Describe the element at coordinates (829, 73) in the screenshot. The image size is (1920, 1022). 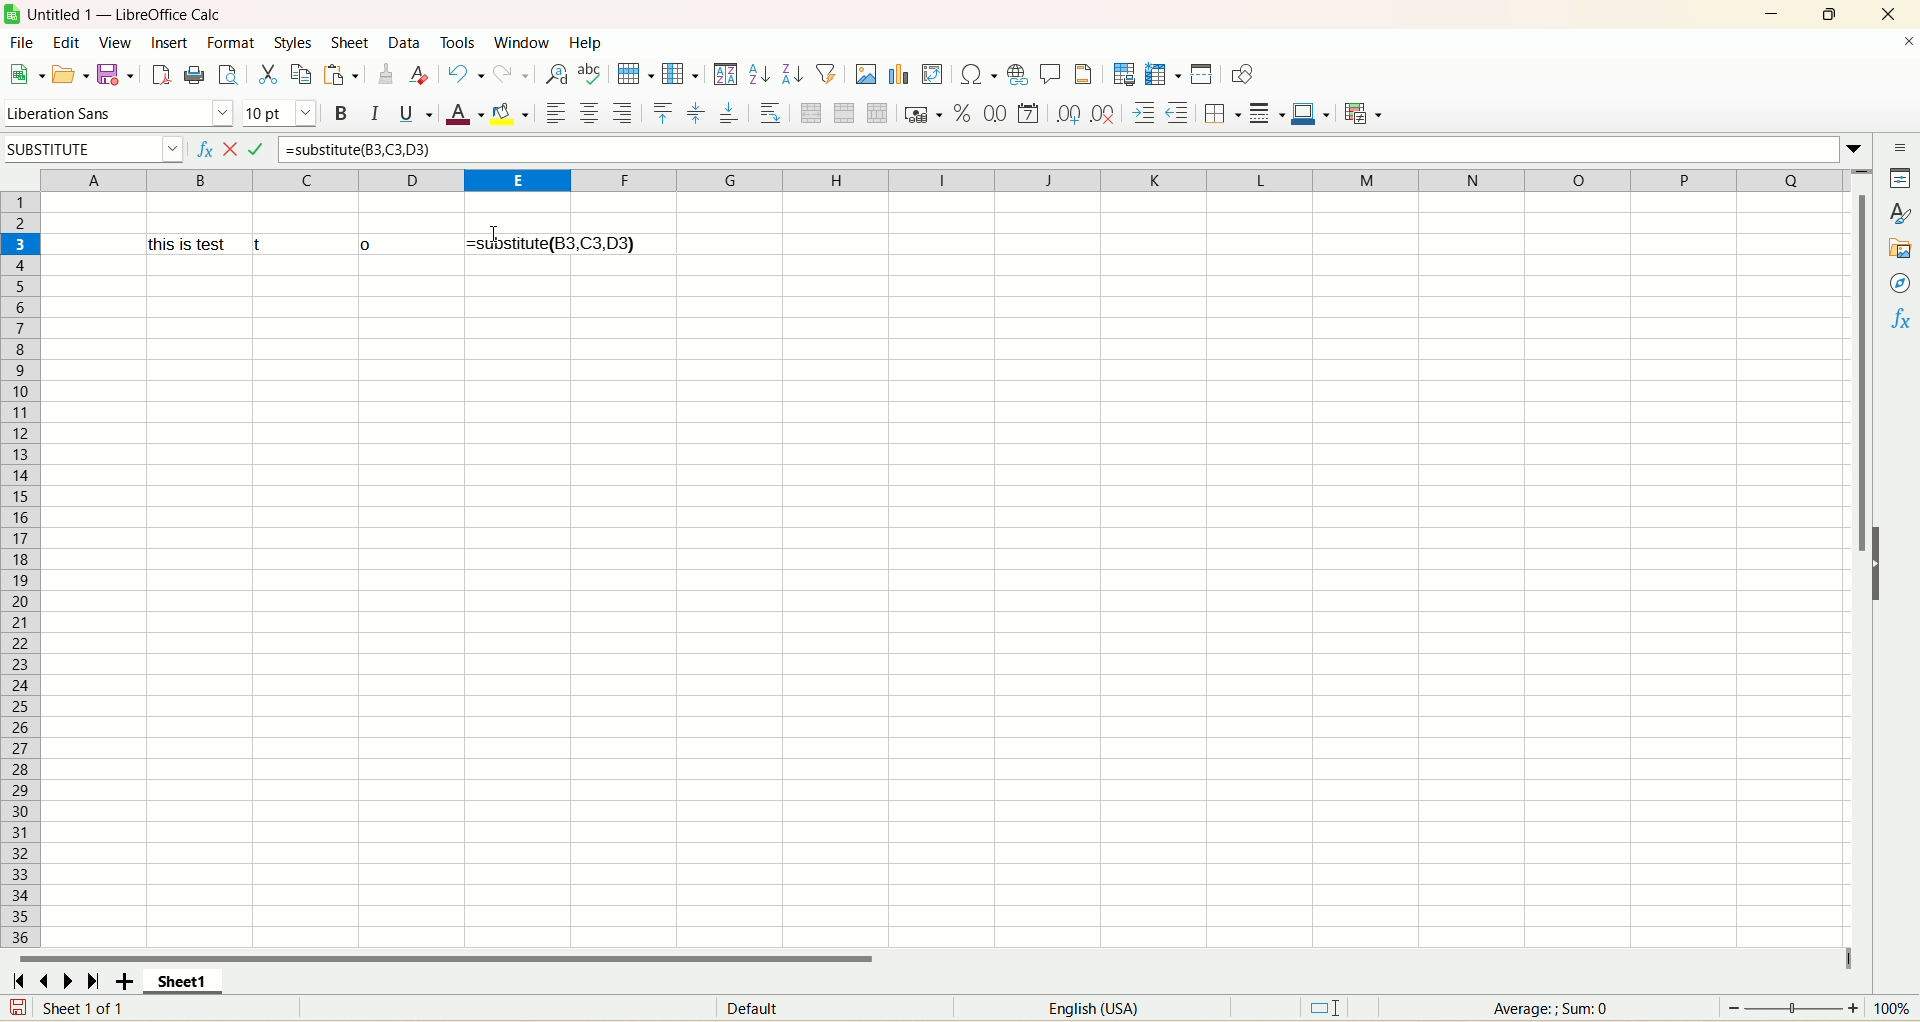
I see `autofilter` at that location.